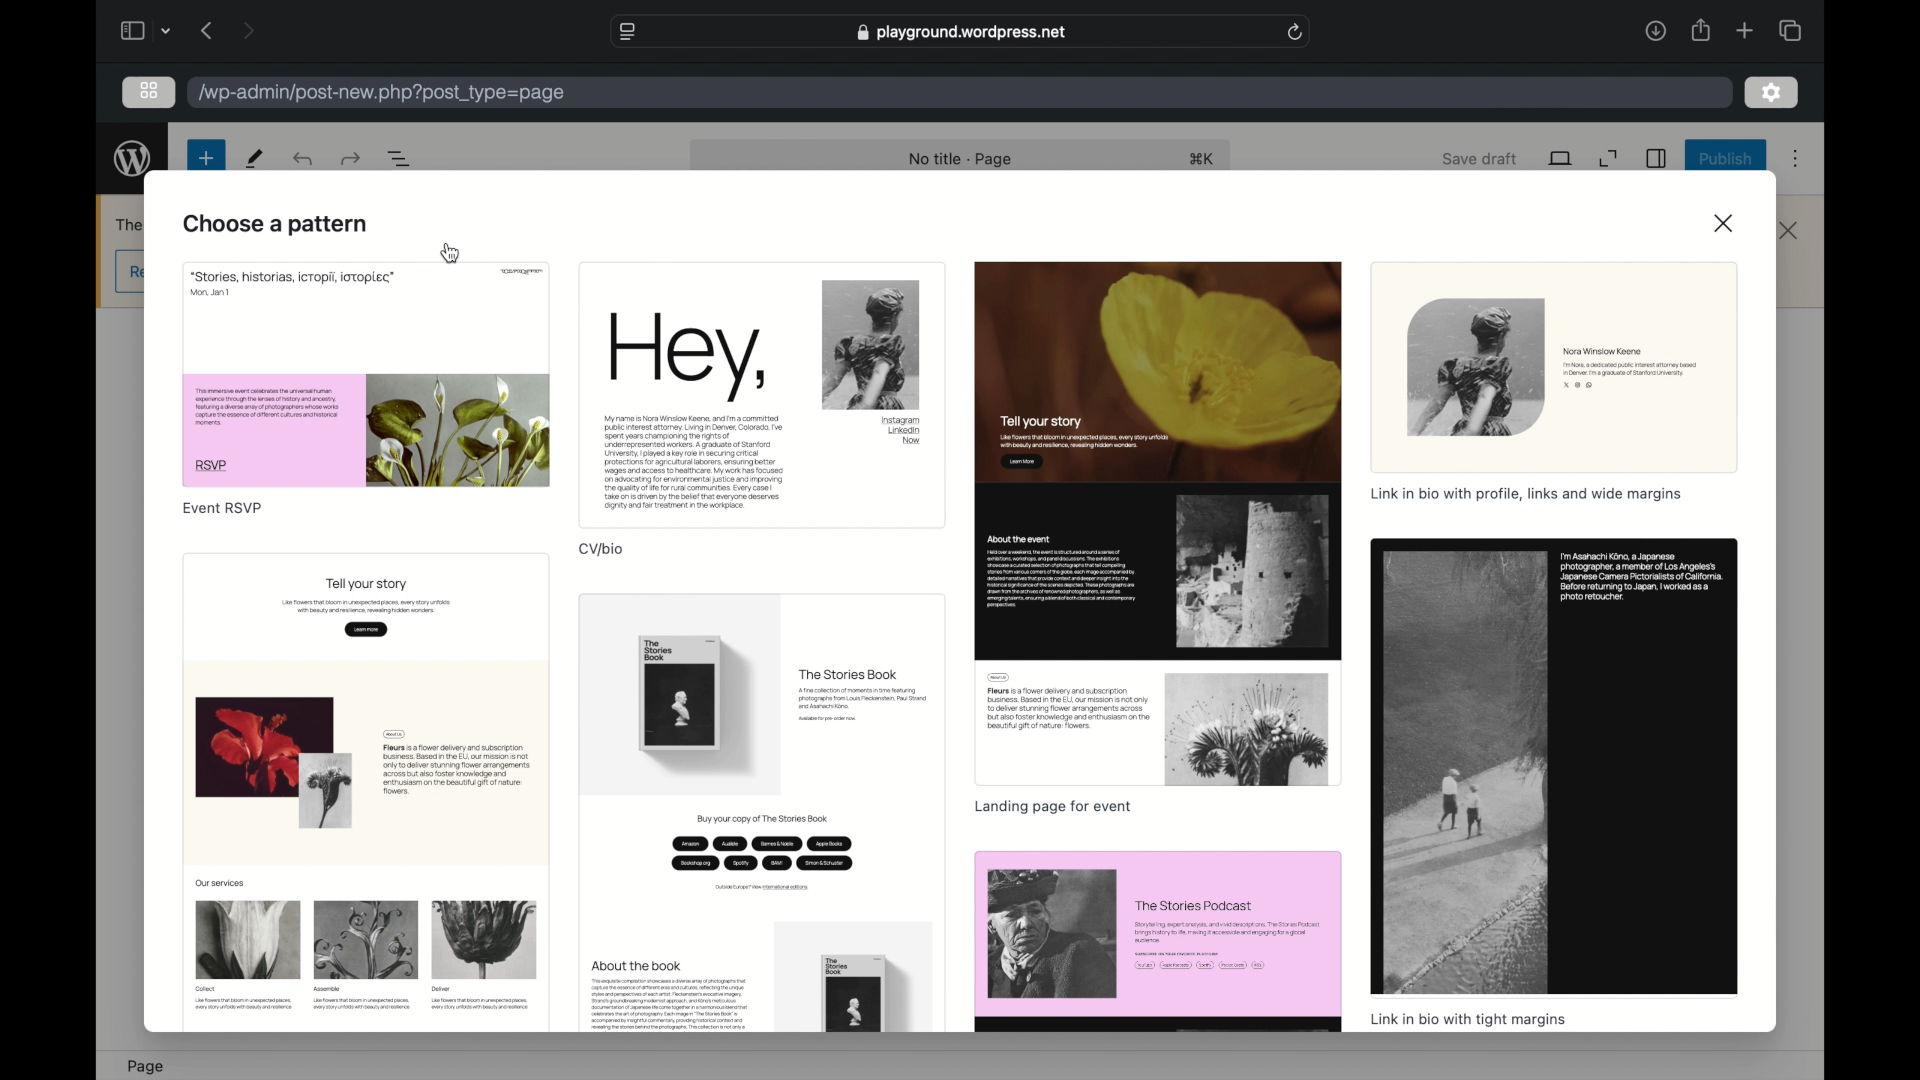  I want to click on wordpress, so click(133, 159).